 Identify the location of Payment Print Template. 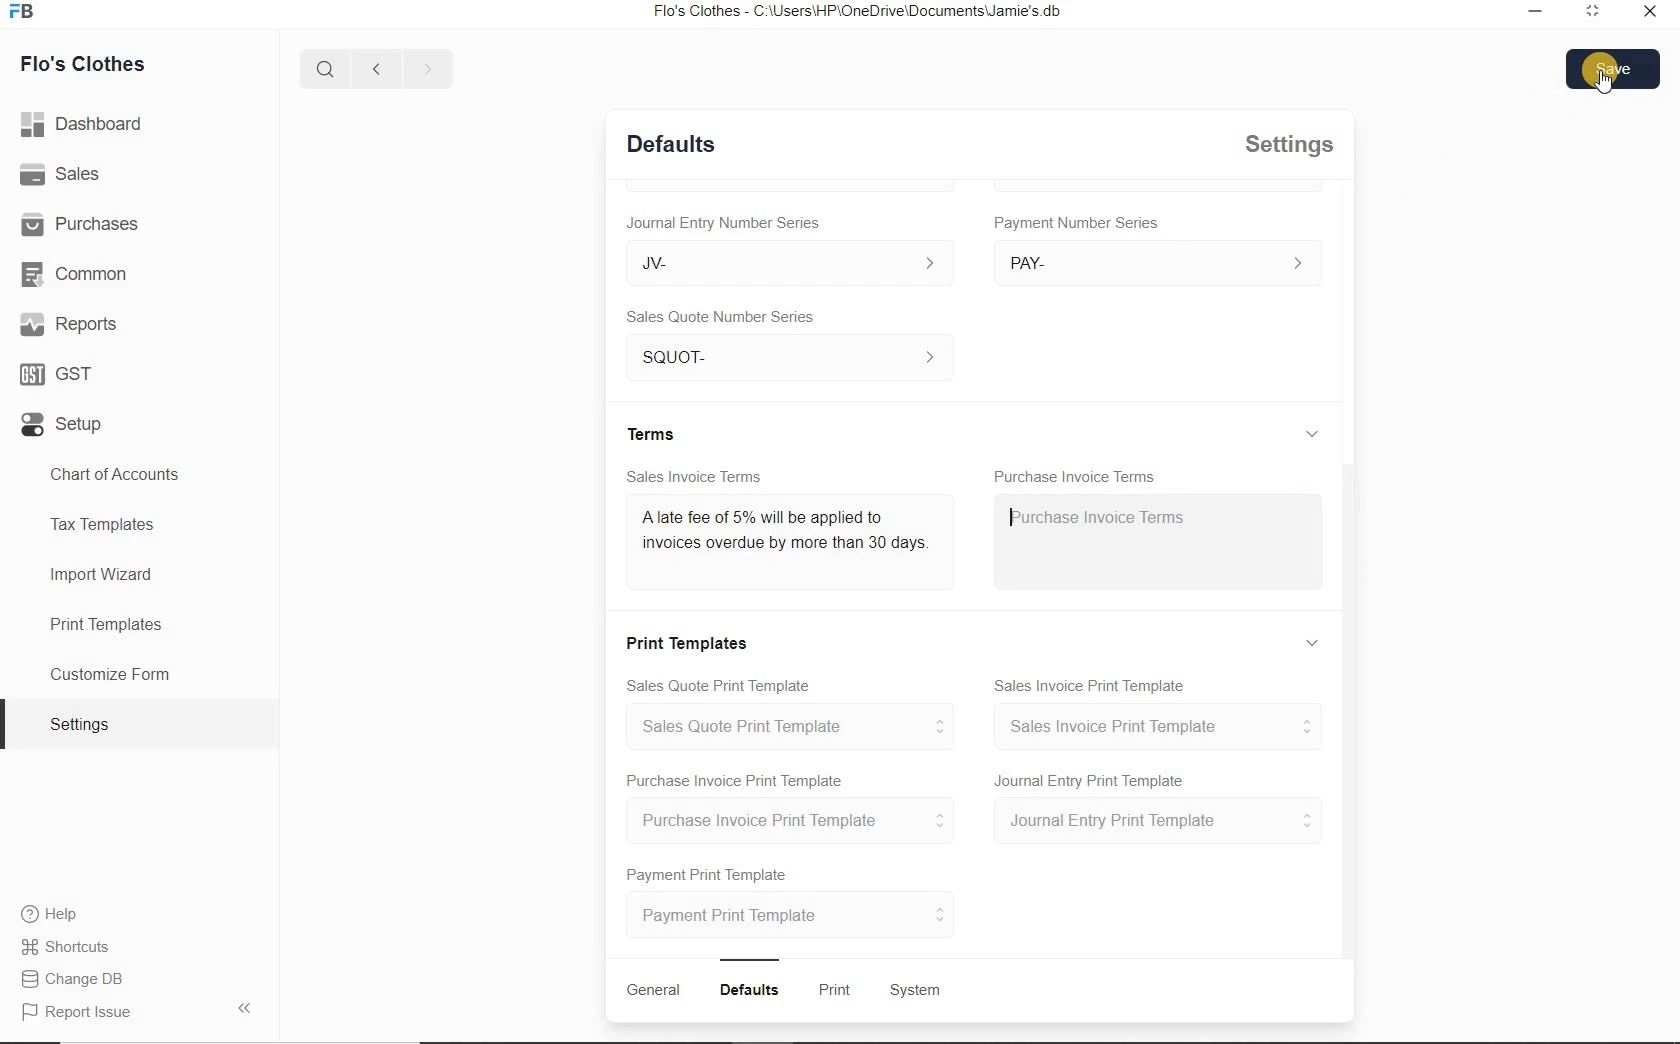
(709, 871).